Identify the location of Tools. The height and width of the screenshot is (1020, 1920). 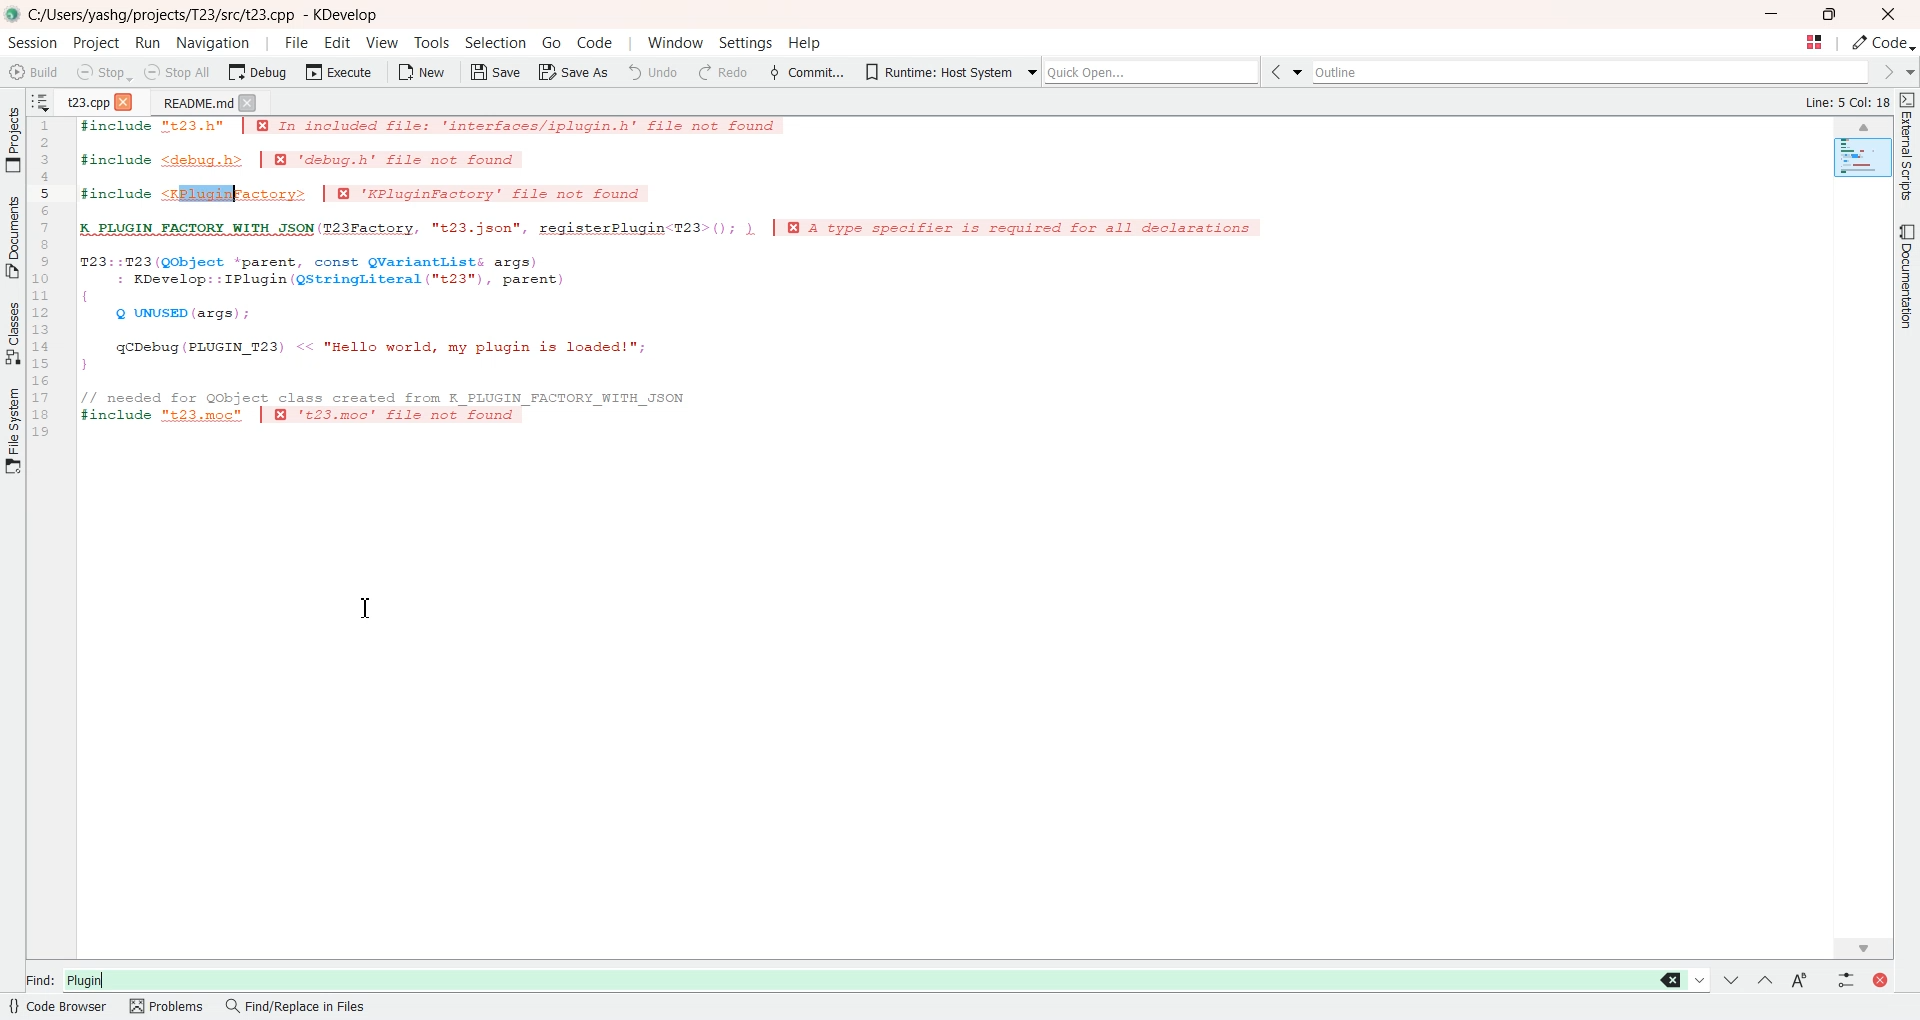
(430, 43).